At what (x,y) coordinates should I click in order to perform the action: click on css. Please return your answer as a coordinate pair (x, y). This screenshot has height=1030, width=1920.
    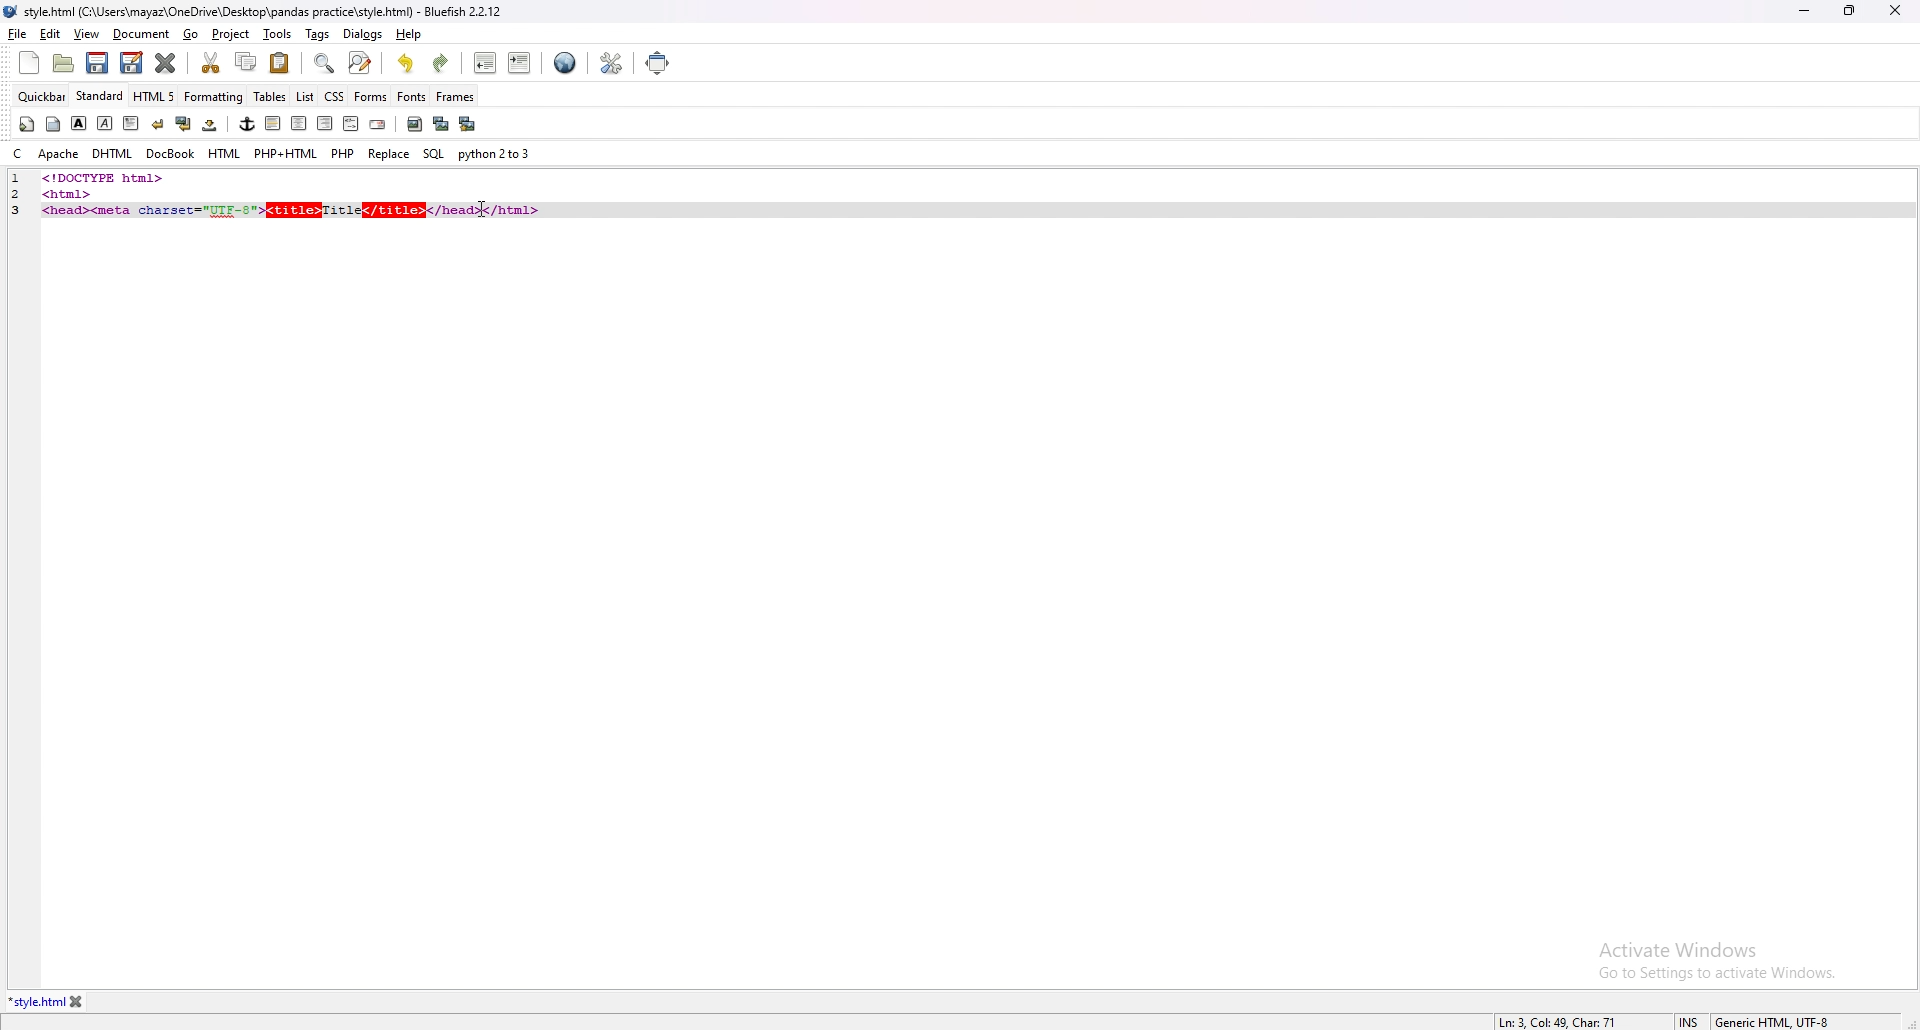
    Looking at the image, I should click on (335, 95).